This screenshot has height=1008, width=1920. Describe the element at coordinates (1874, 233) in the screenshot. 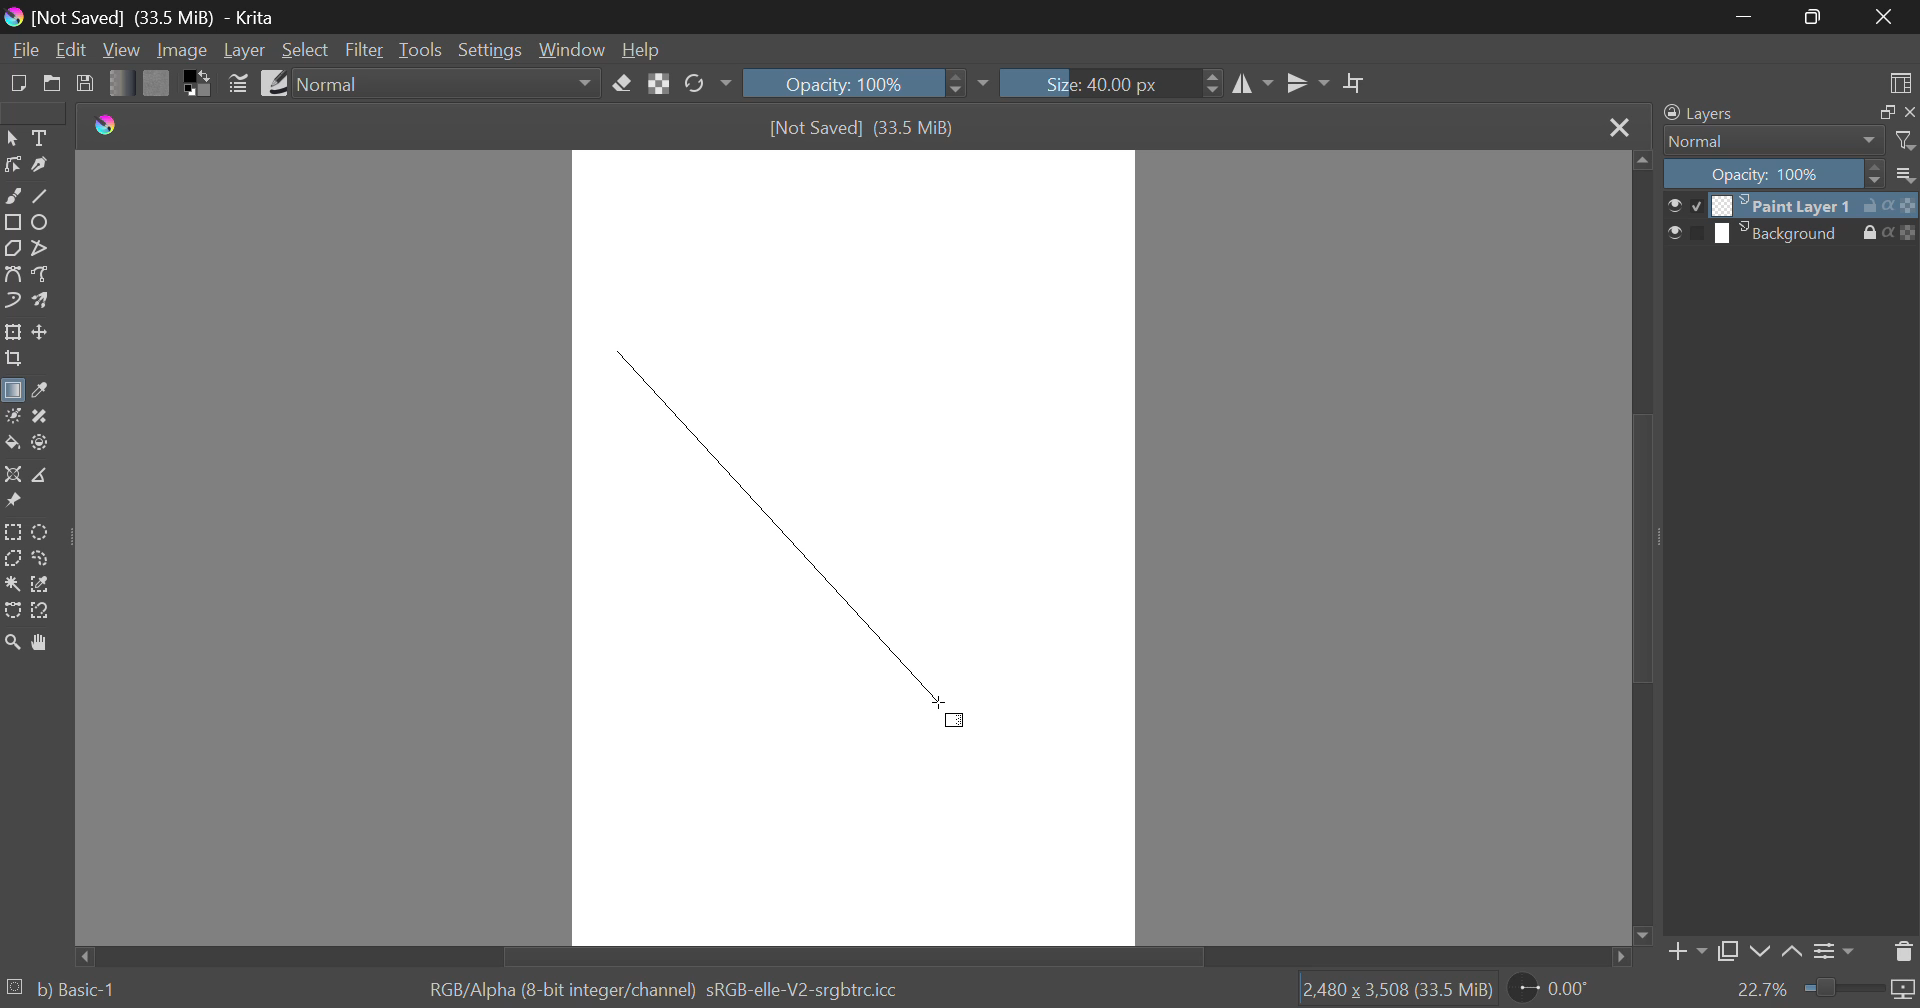

I see `lock` at that location.